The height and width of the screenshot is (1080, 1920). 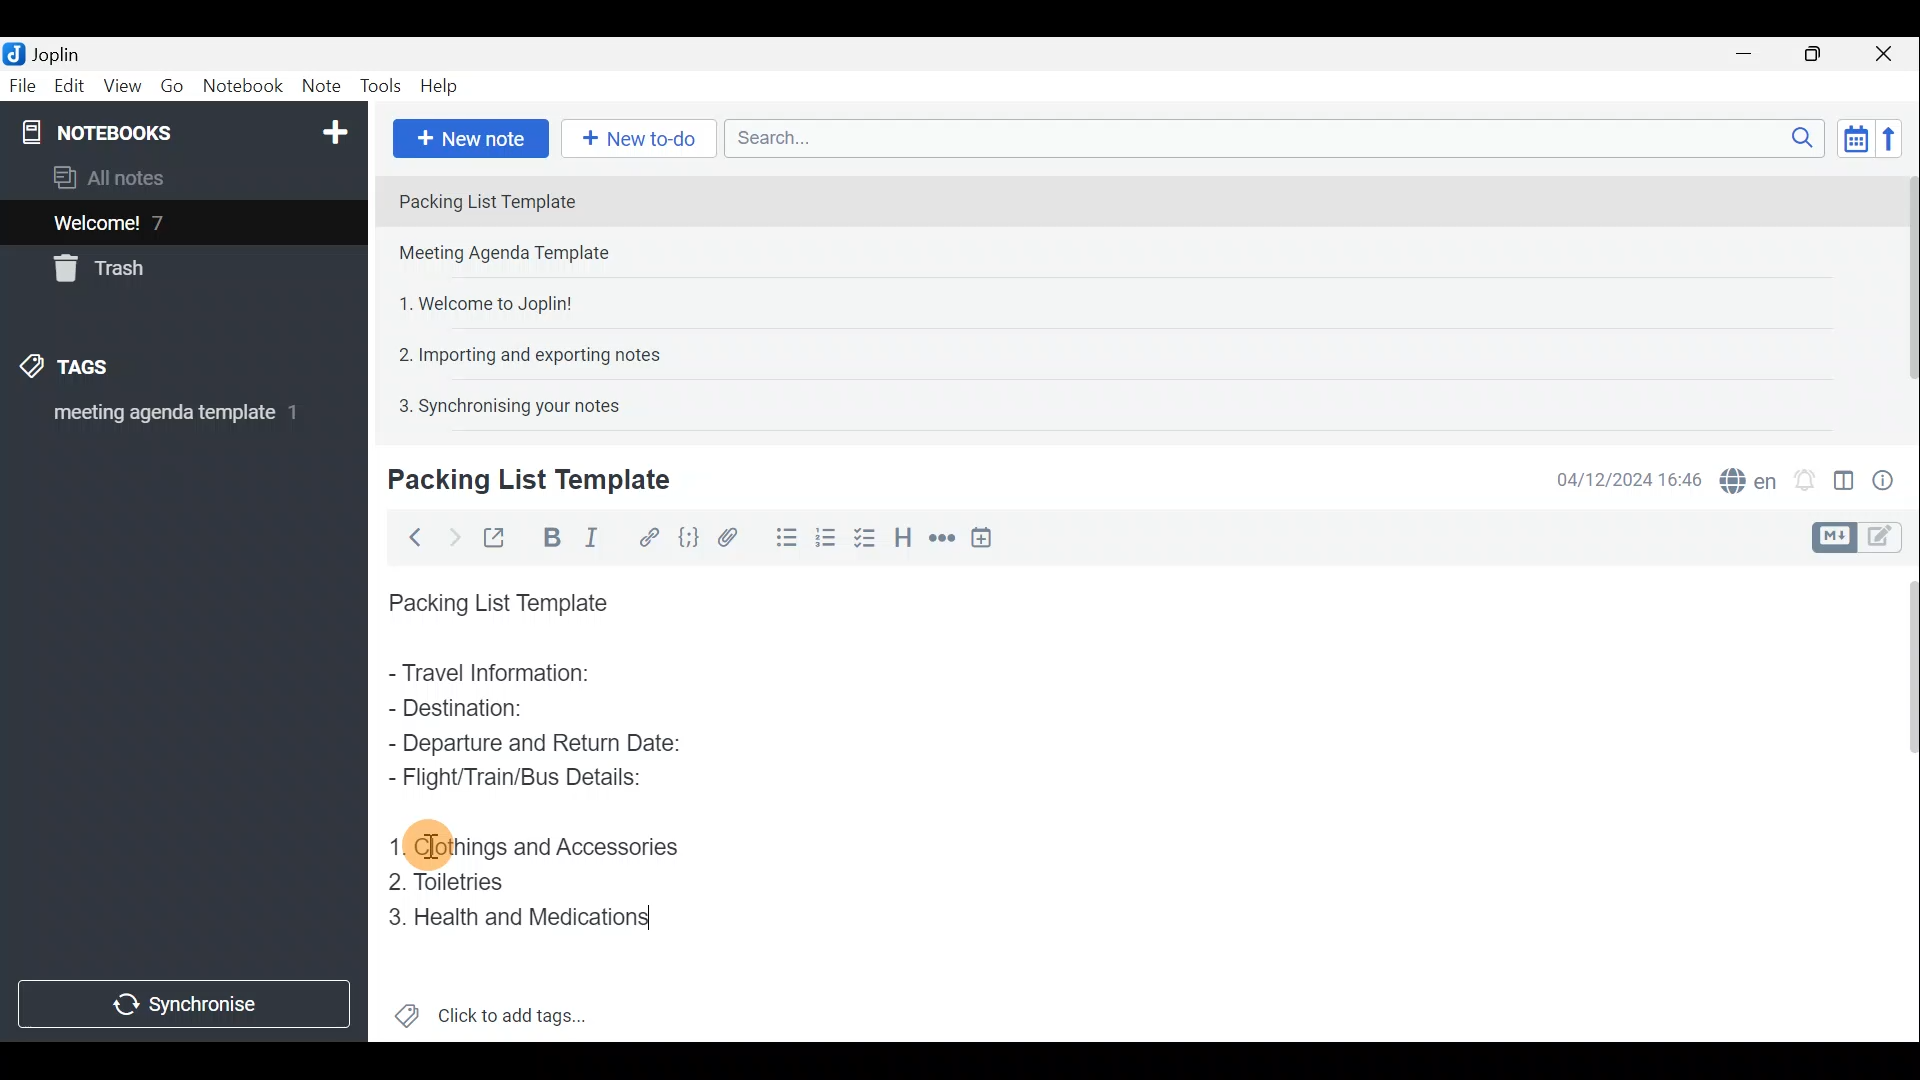 What do you see at coordinates (1901, 292) in the screenshot?
I see `Scroll bar` at bounding box center [1901, 292].